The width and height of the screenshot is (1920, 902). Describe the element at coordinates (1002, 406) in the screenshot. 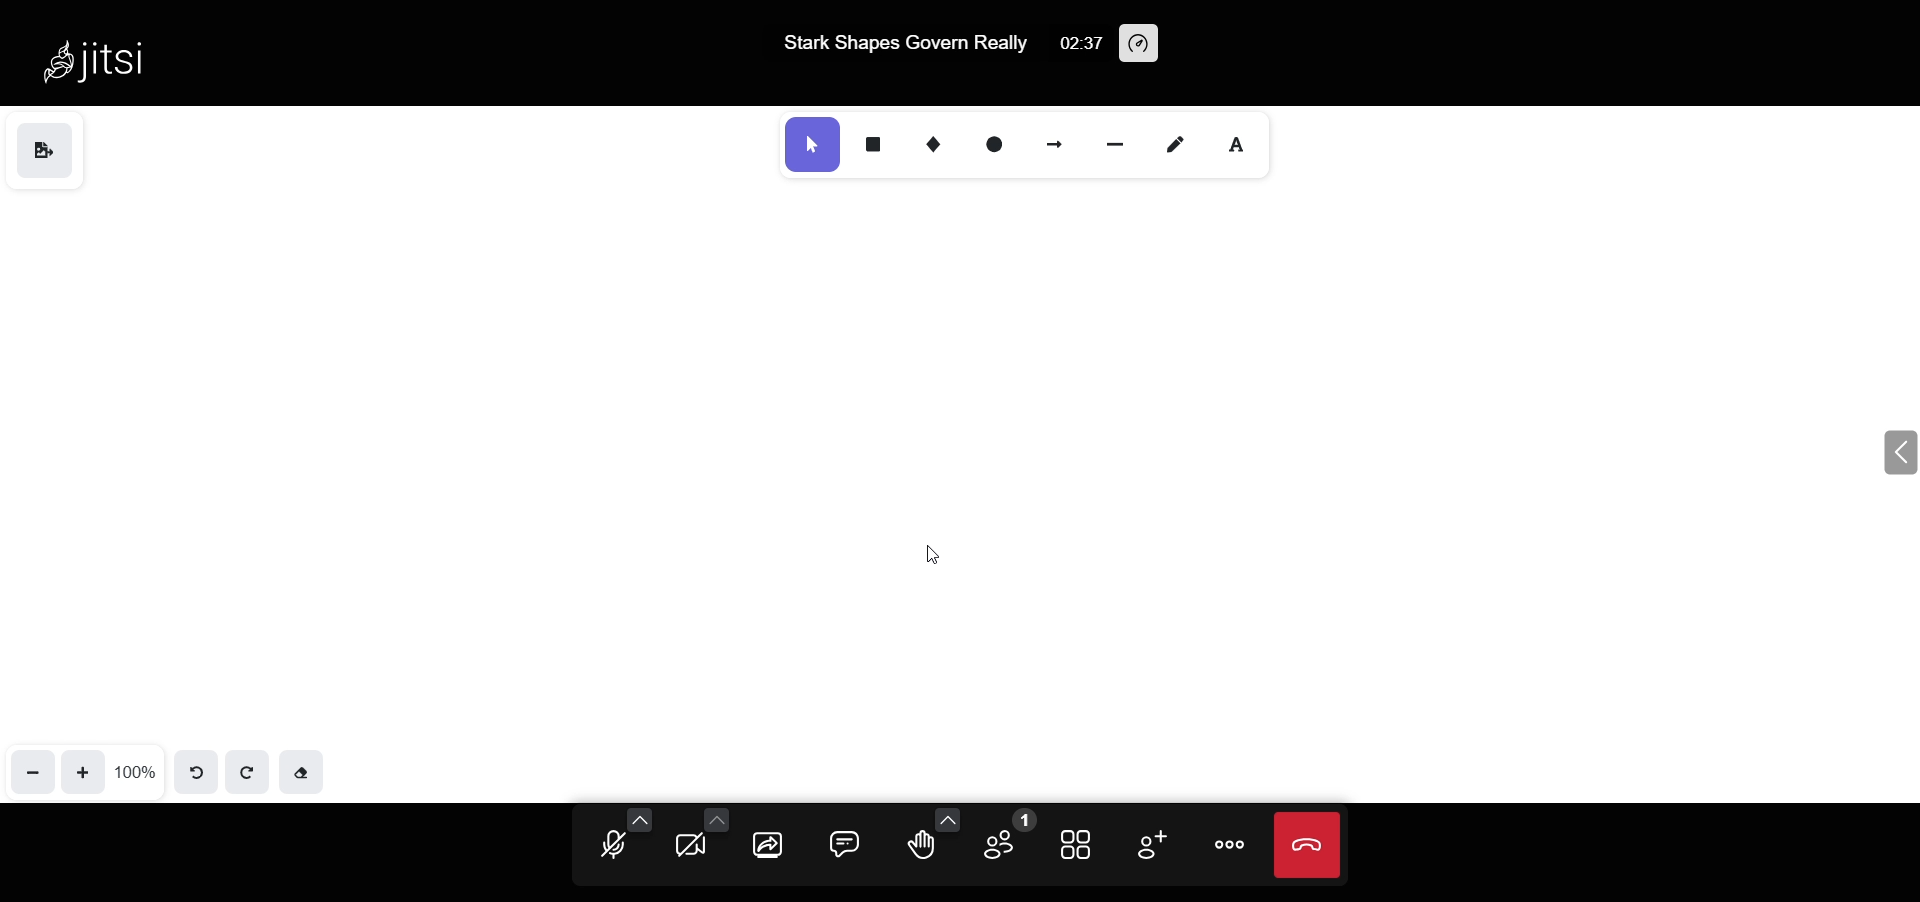

I see `deleted name text` at that location.